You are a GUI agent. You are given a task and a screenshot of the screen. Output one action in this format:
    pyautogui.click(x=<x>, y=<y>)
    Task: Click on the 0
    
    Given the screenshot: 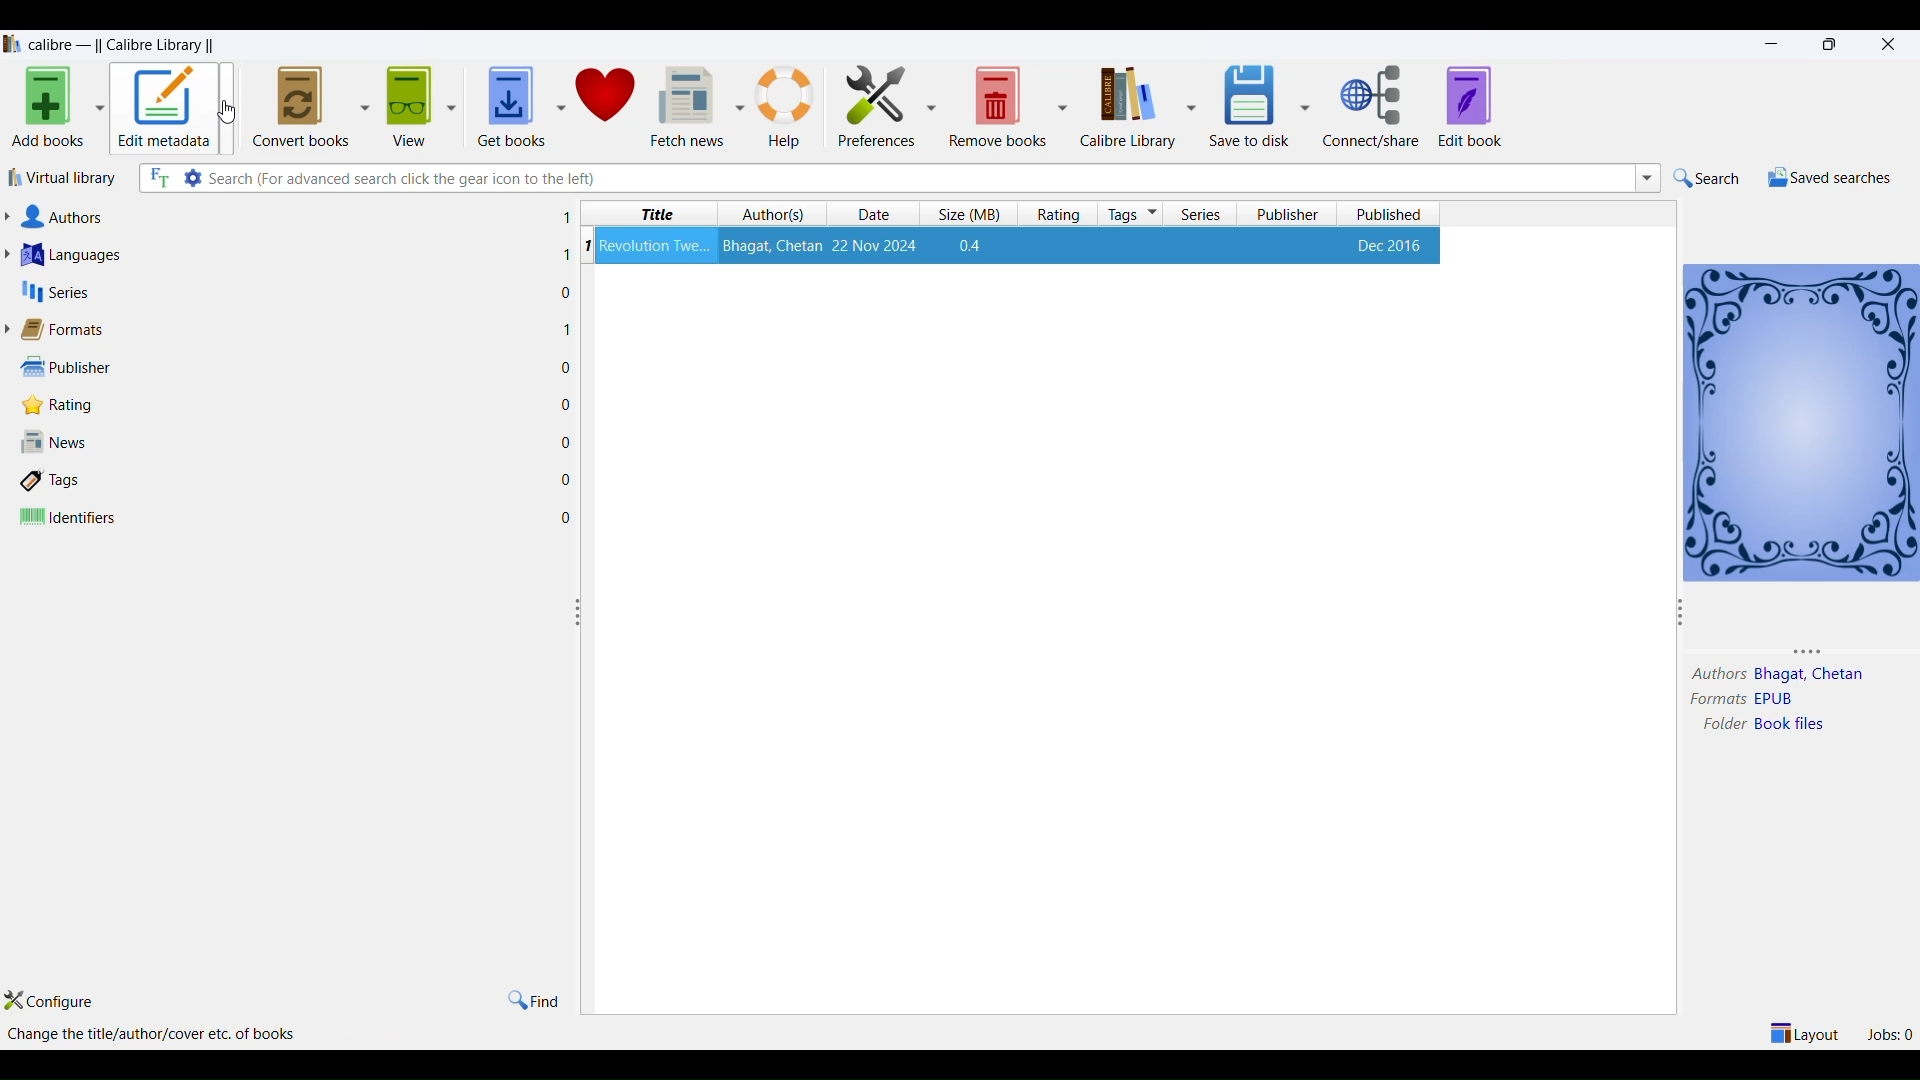 What is the action you would take?
    pyautogui.click(x=568, y=479)
    